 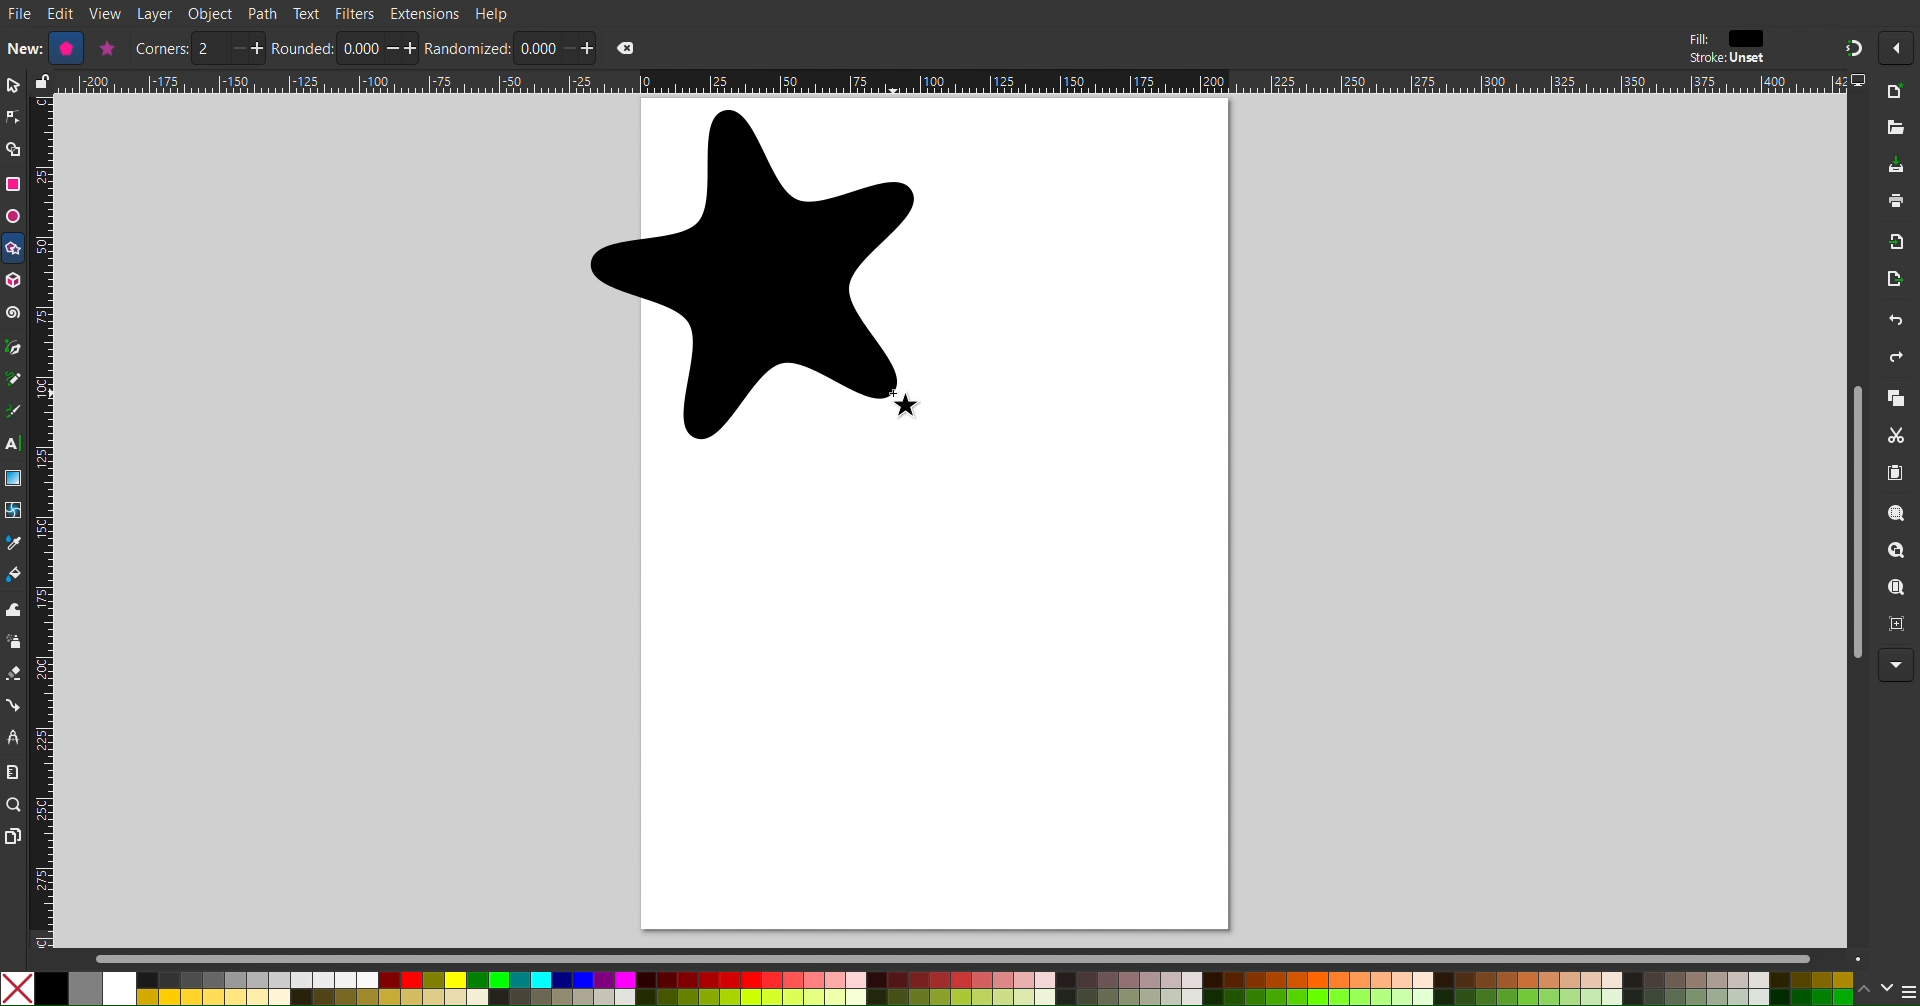 What do you see at coordinates (1895, 323) in the screenshot?
I see `Undo` at bounding box center [1895, 323].